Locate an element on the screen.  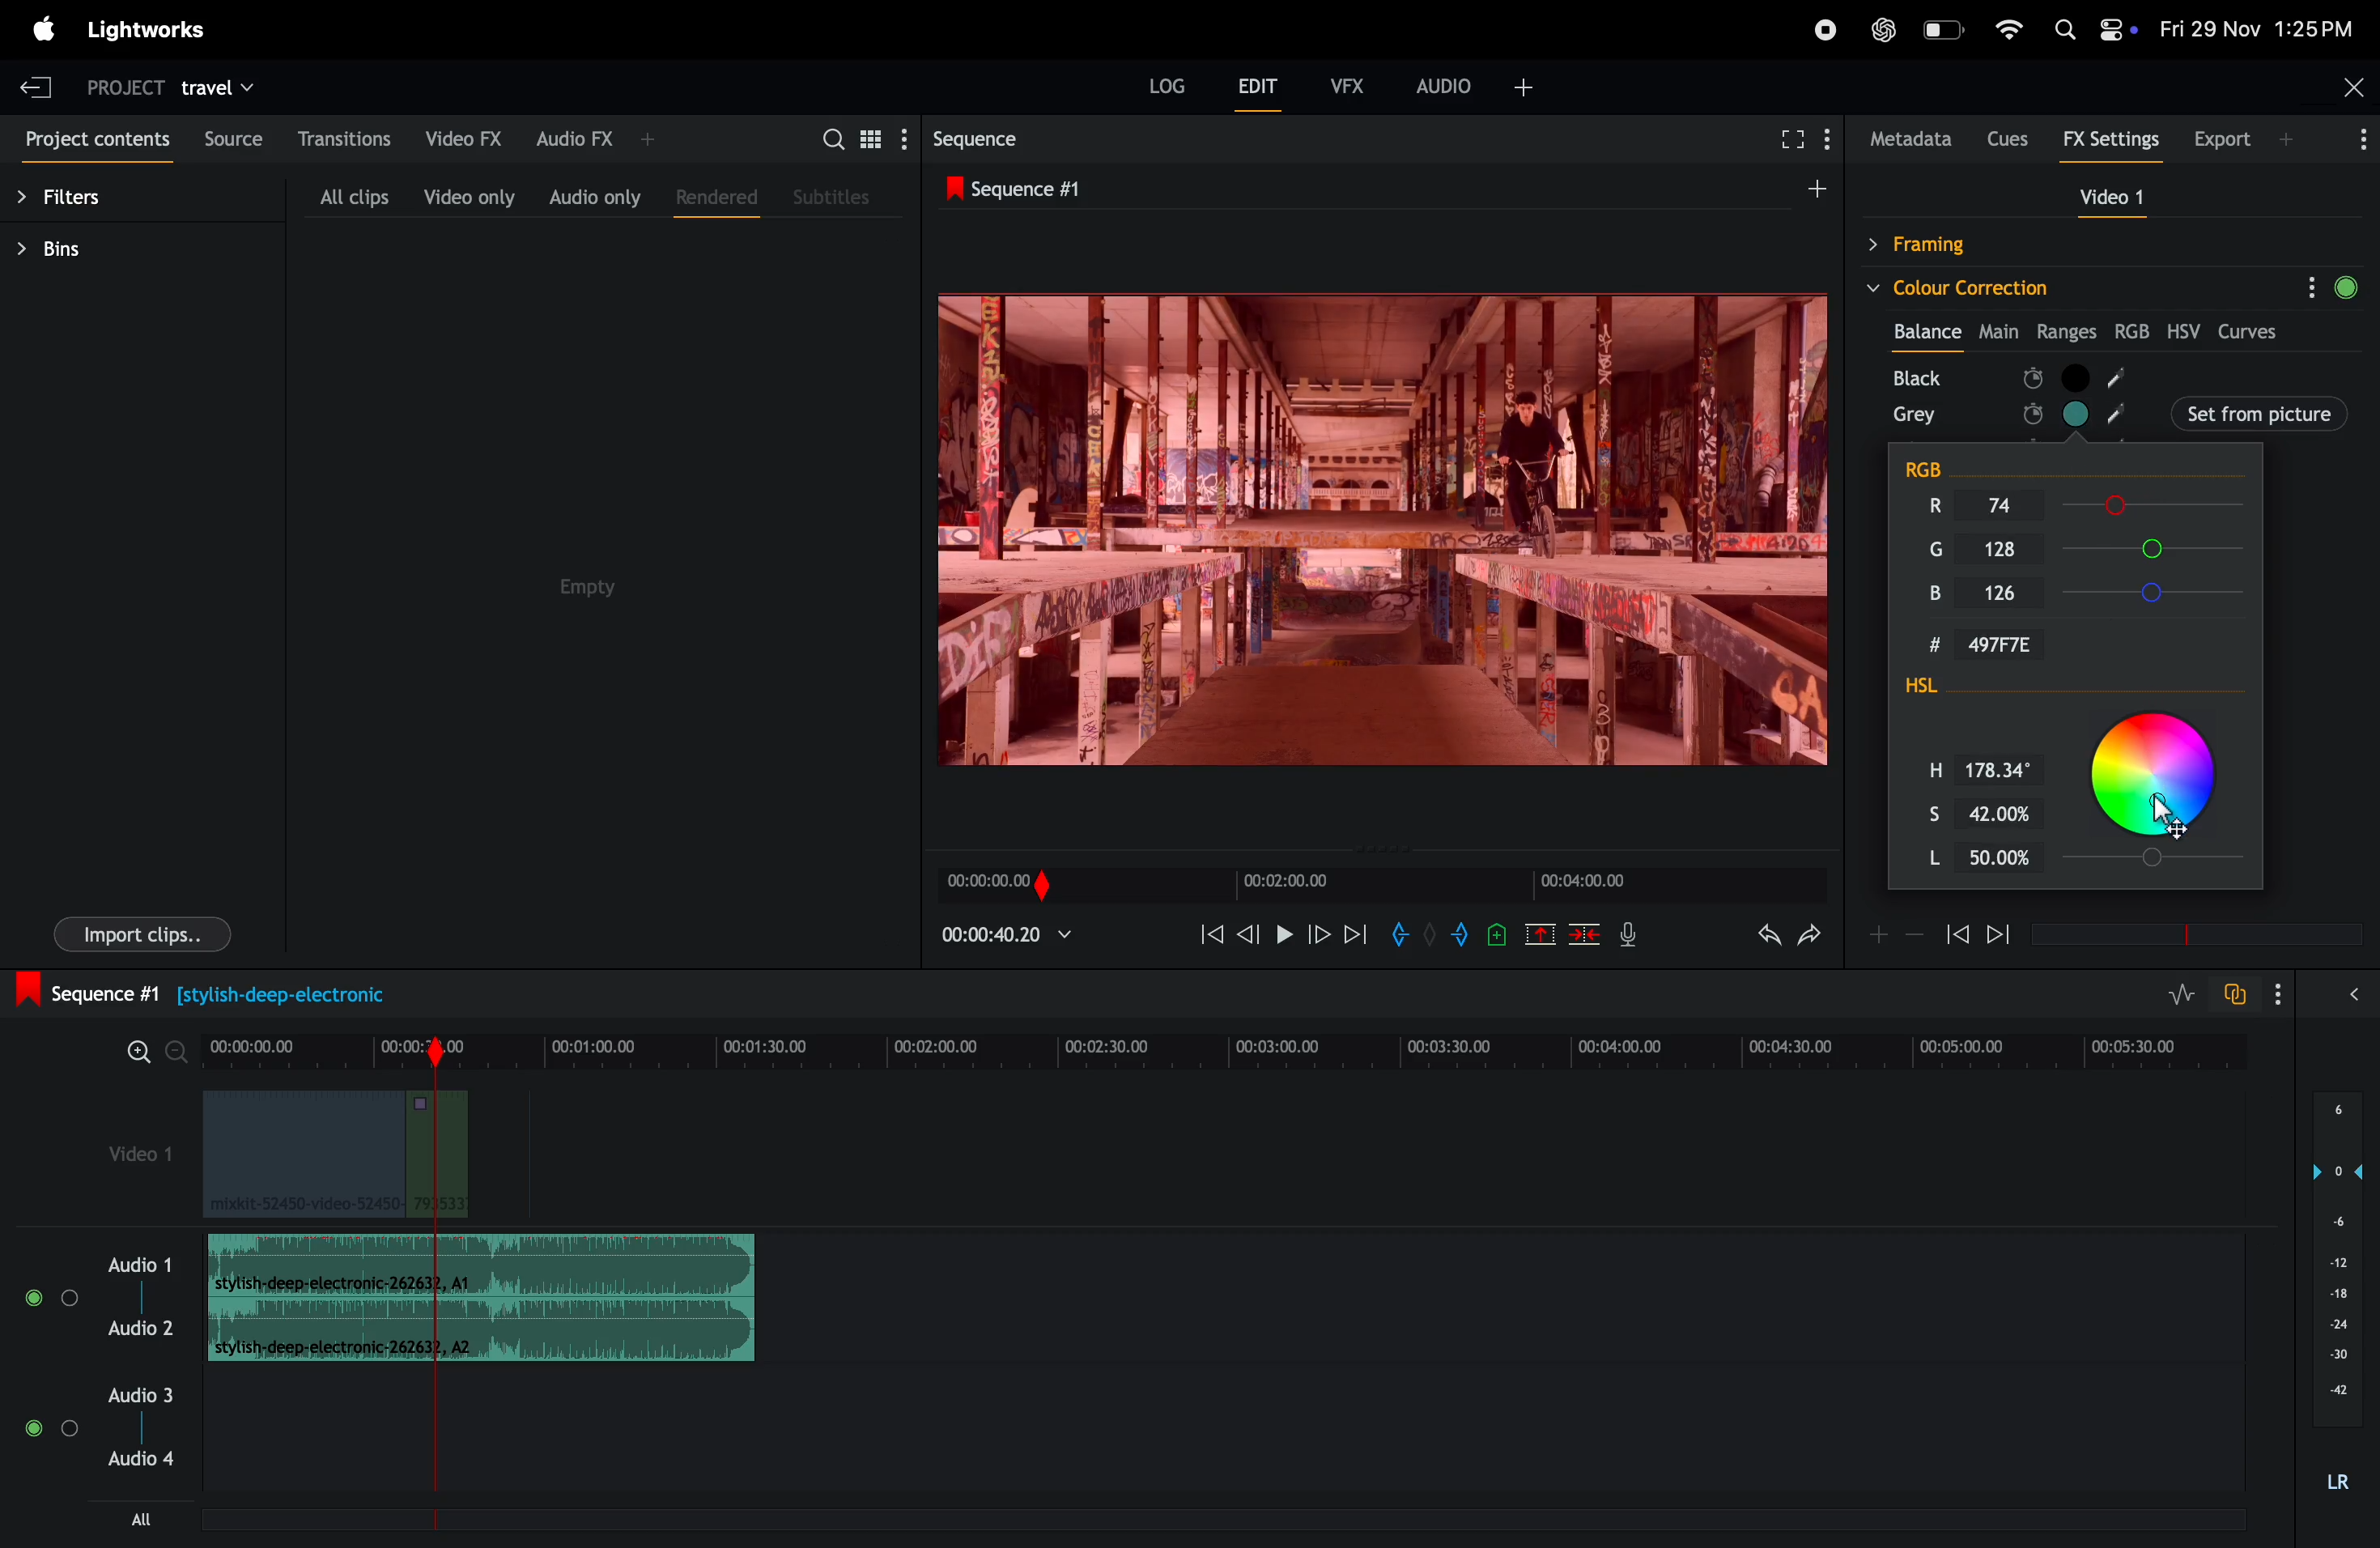
hsv is located at coordinates (2187, 331).